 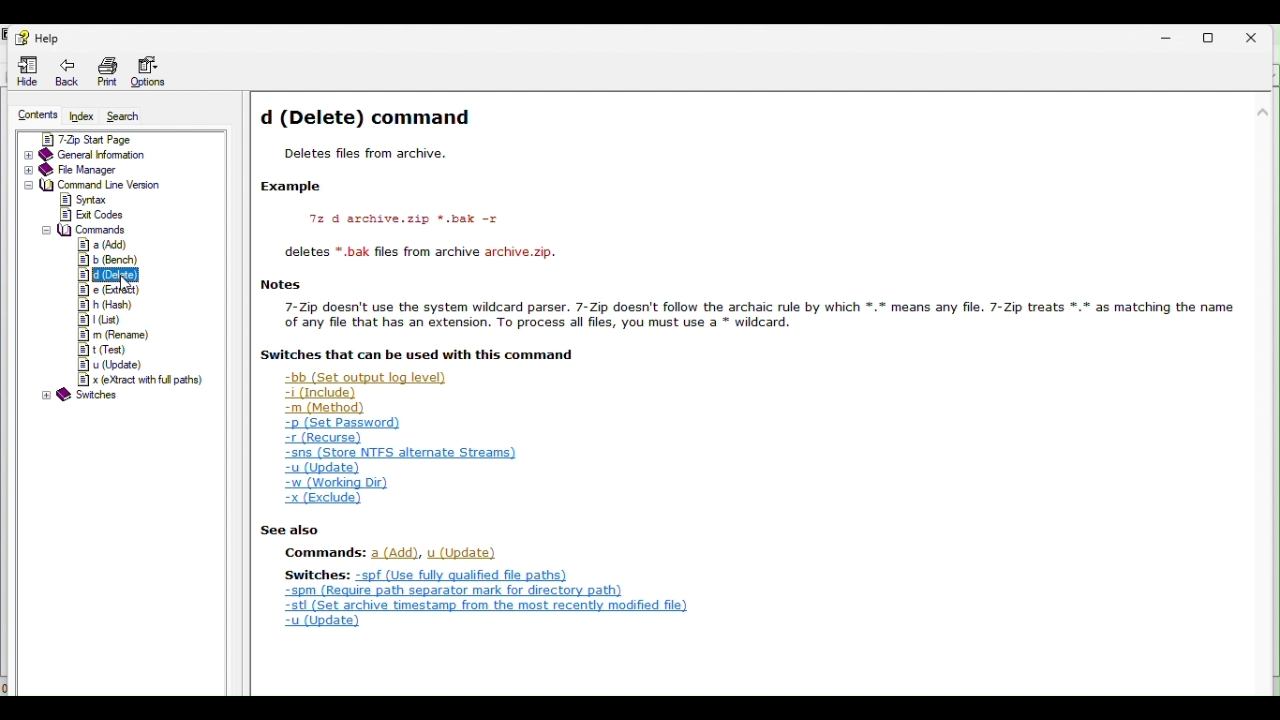 What do you see at coordinates (323, 498) in the screenshot?
I see `x (exclude)` at bounding box center [323, 498].